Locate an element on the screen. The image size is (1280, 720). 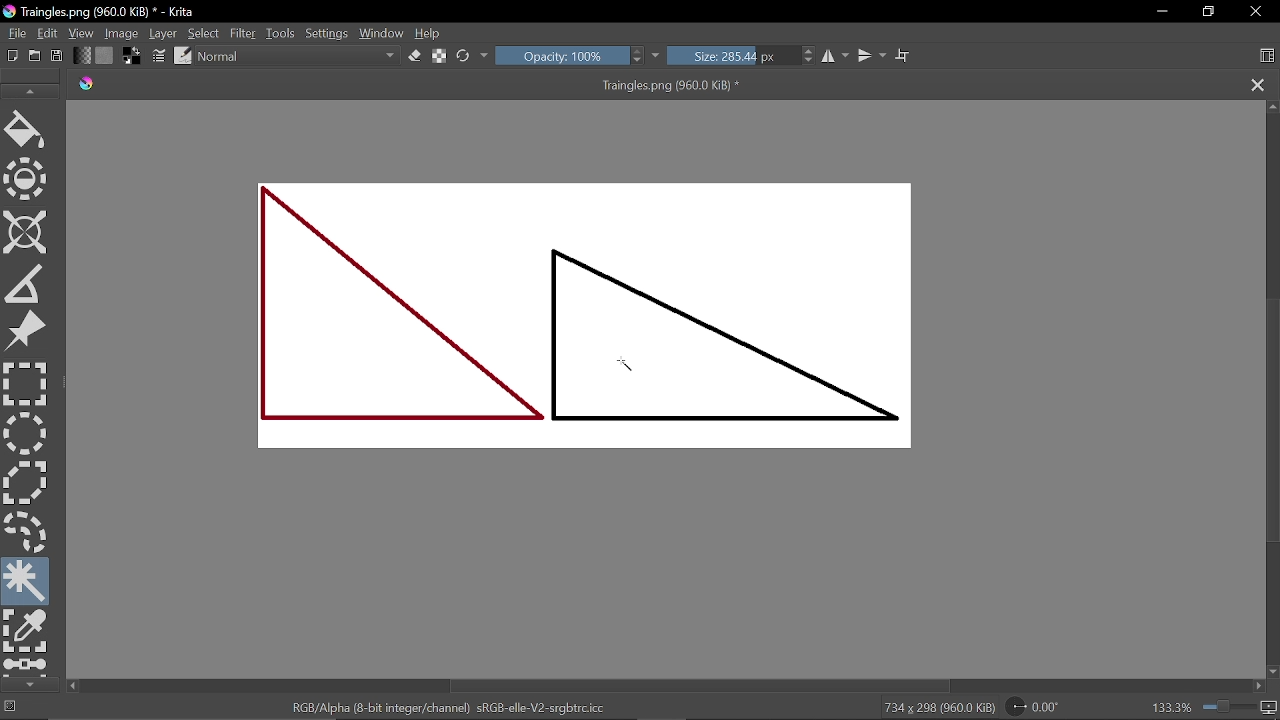
Save is located at coordinates (54, 56).